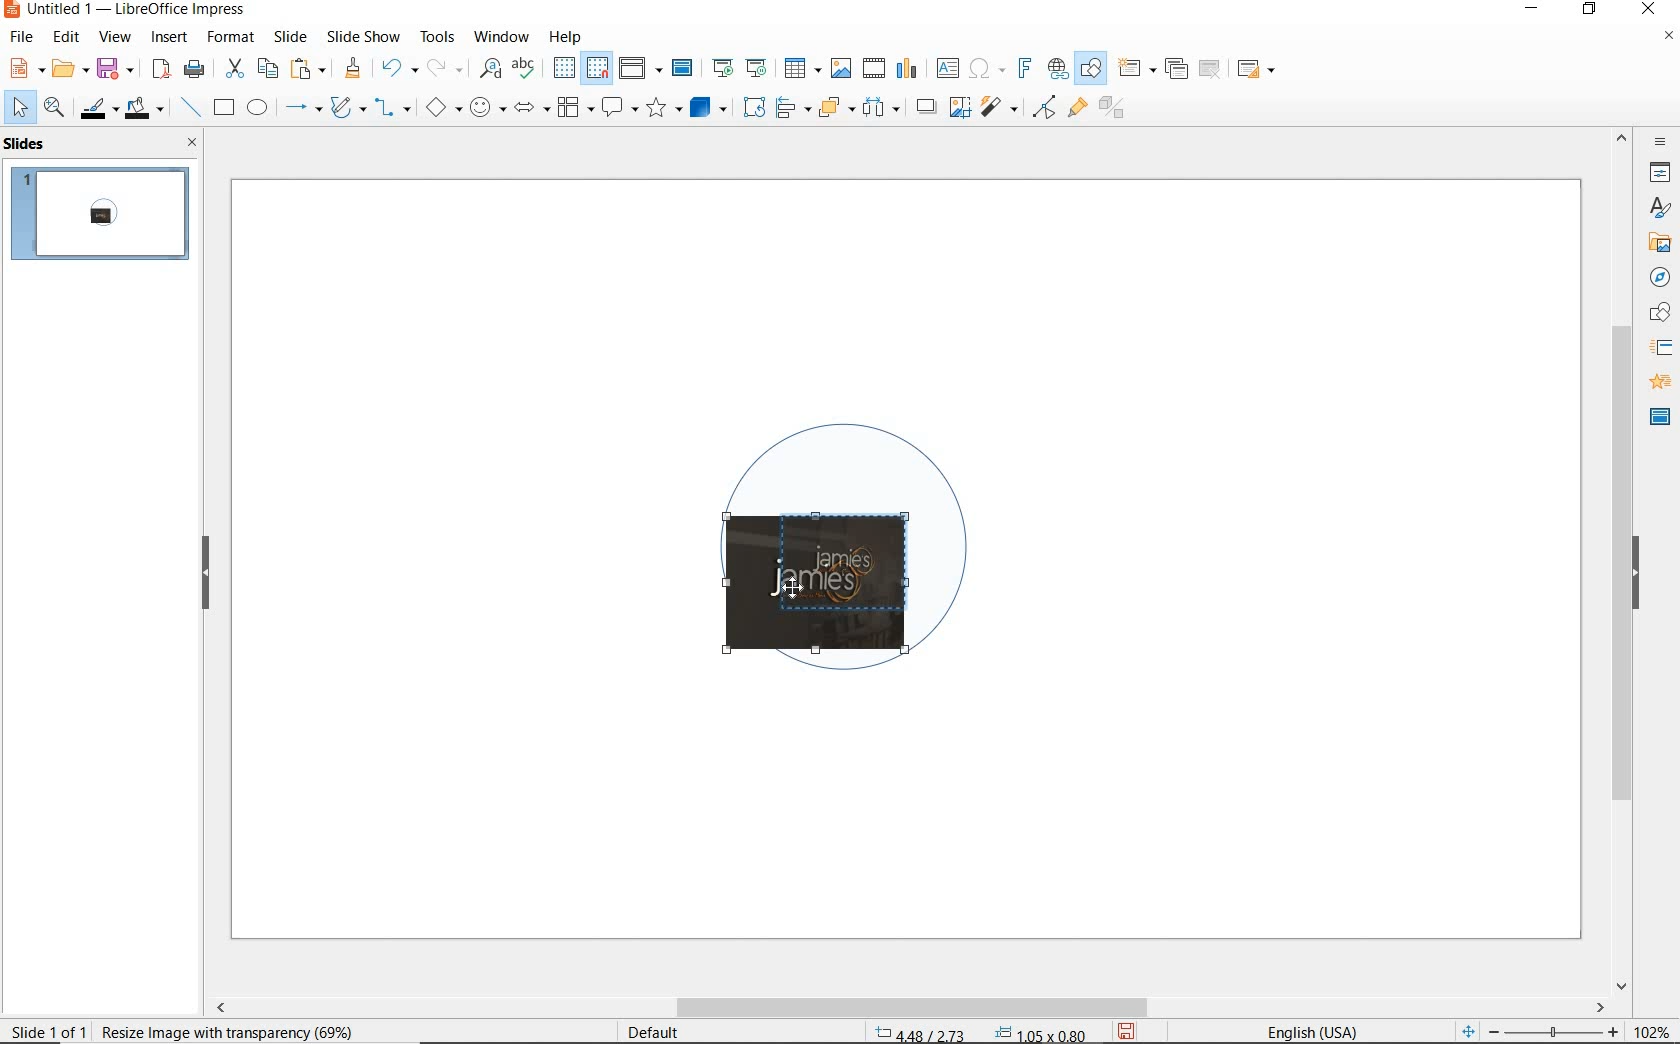 This screenshot has width=1680, height=1044. What do you see at coordinates (907, 69) in the screenshot?
I see `insert chart` at bounding box center [907, 69].